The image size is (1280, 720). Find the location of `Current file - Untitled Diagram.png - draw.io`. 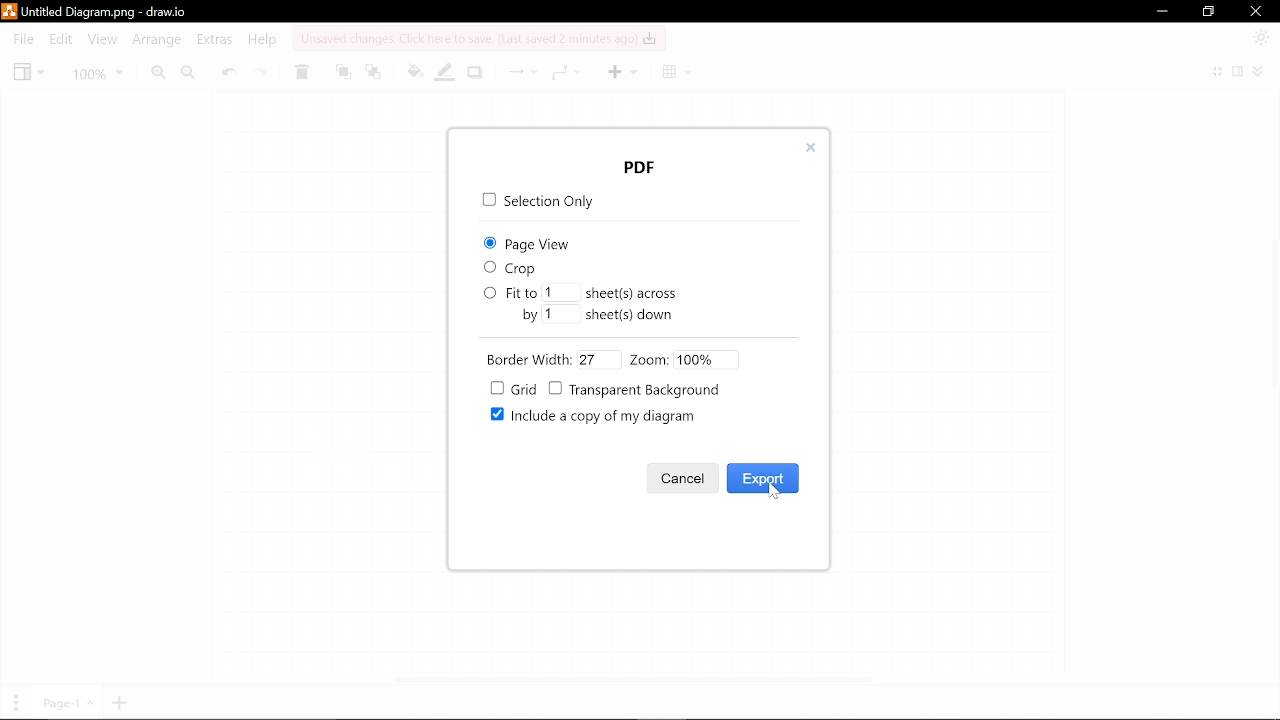

Current file - Untitled Diagram.png - draw.io is located at coordinates (97, 13).